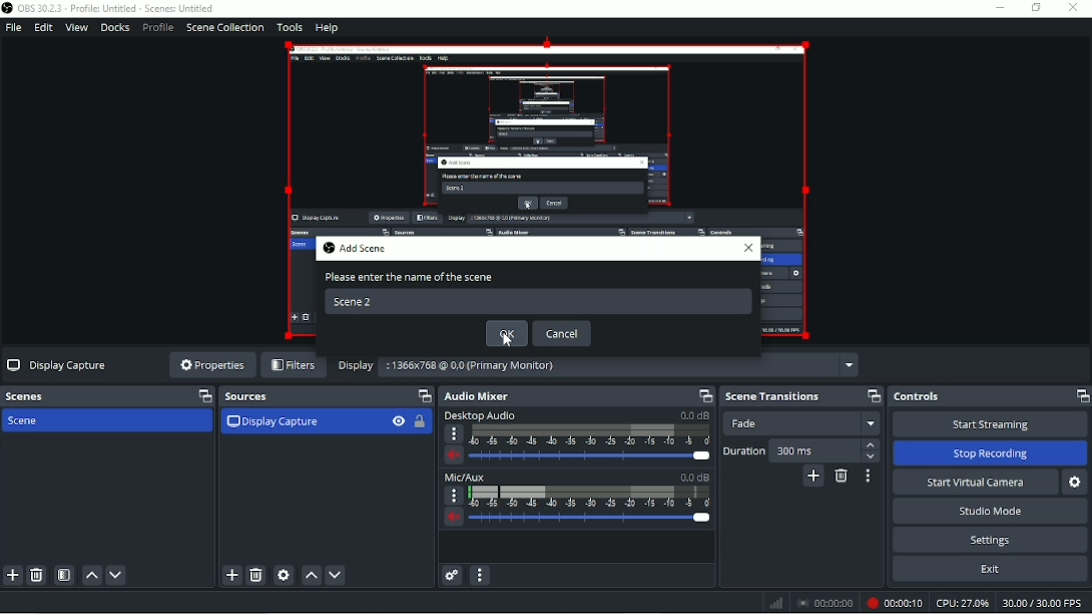 The width and height of the screenshot is (1092, 614). I want to click on Stop Recording, so click(989, 453).